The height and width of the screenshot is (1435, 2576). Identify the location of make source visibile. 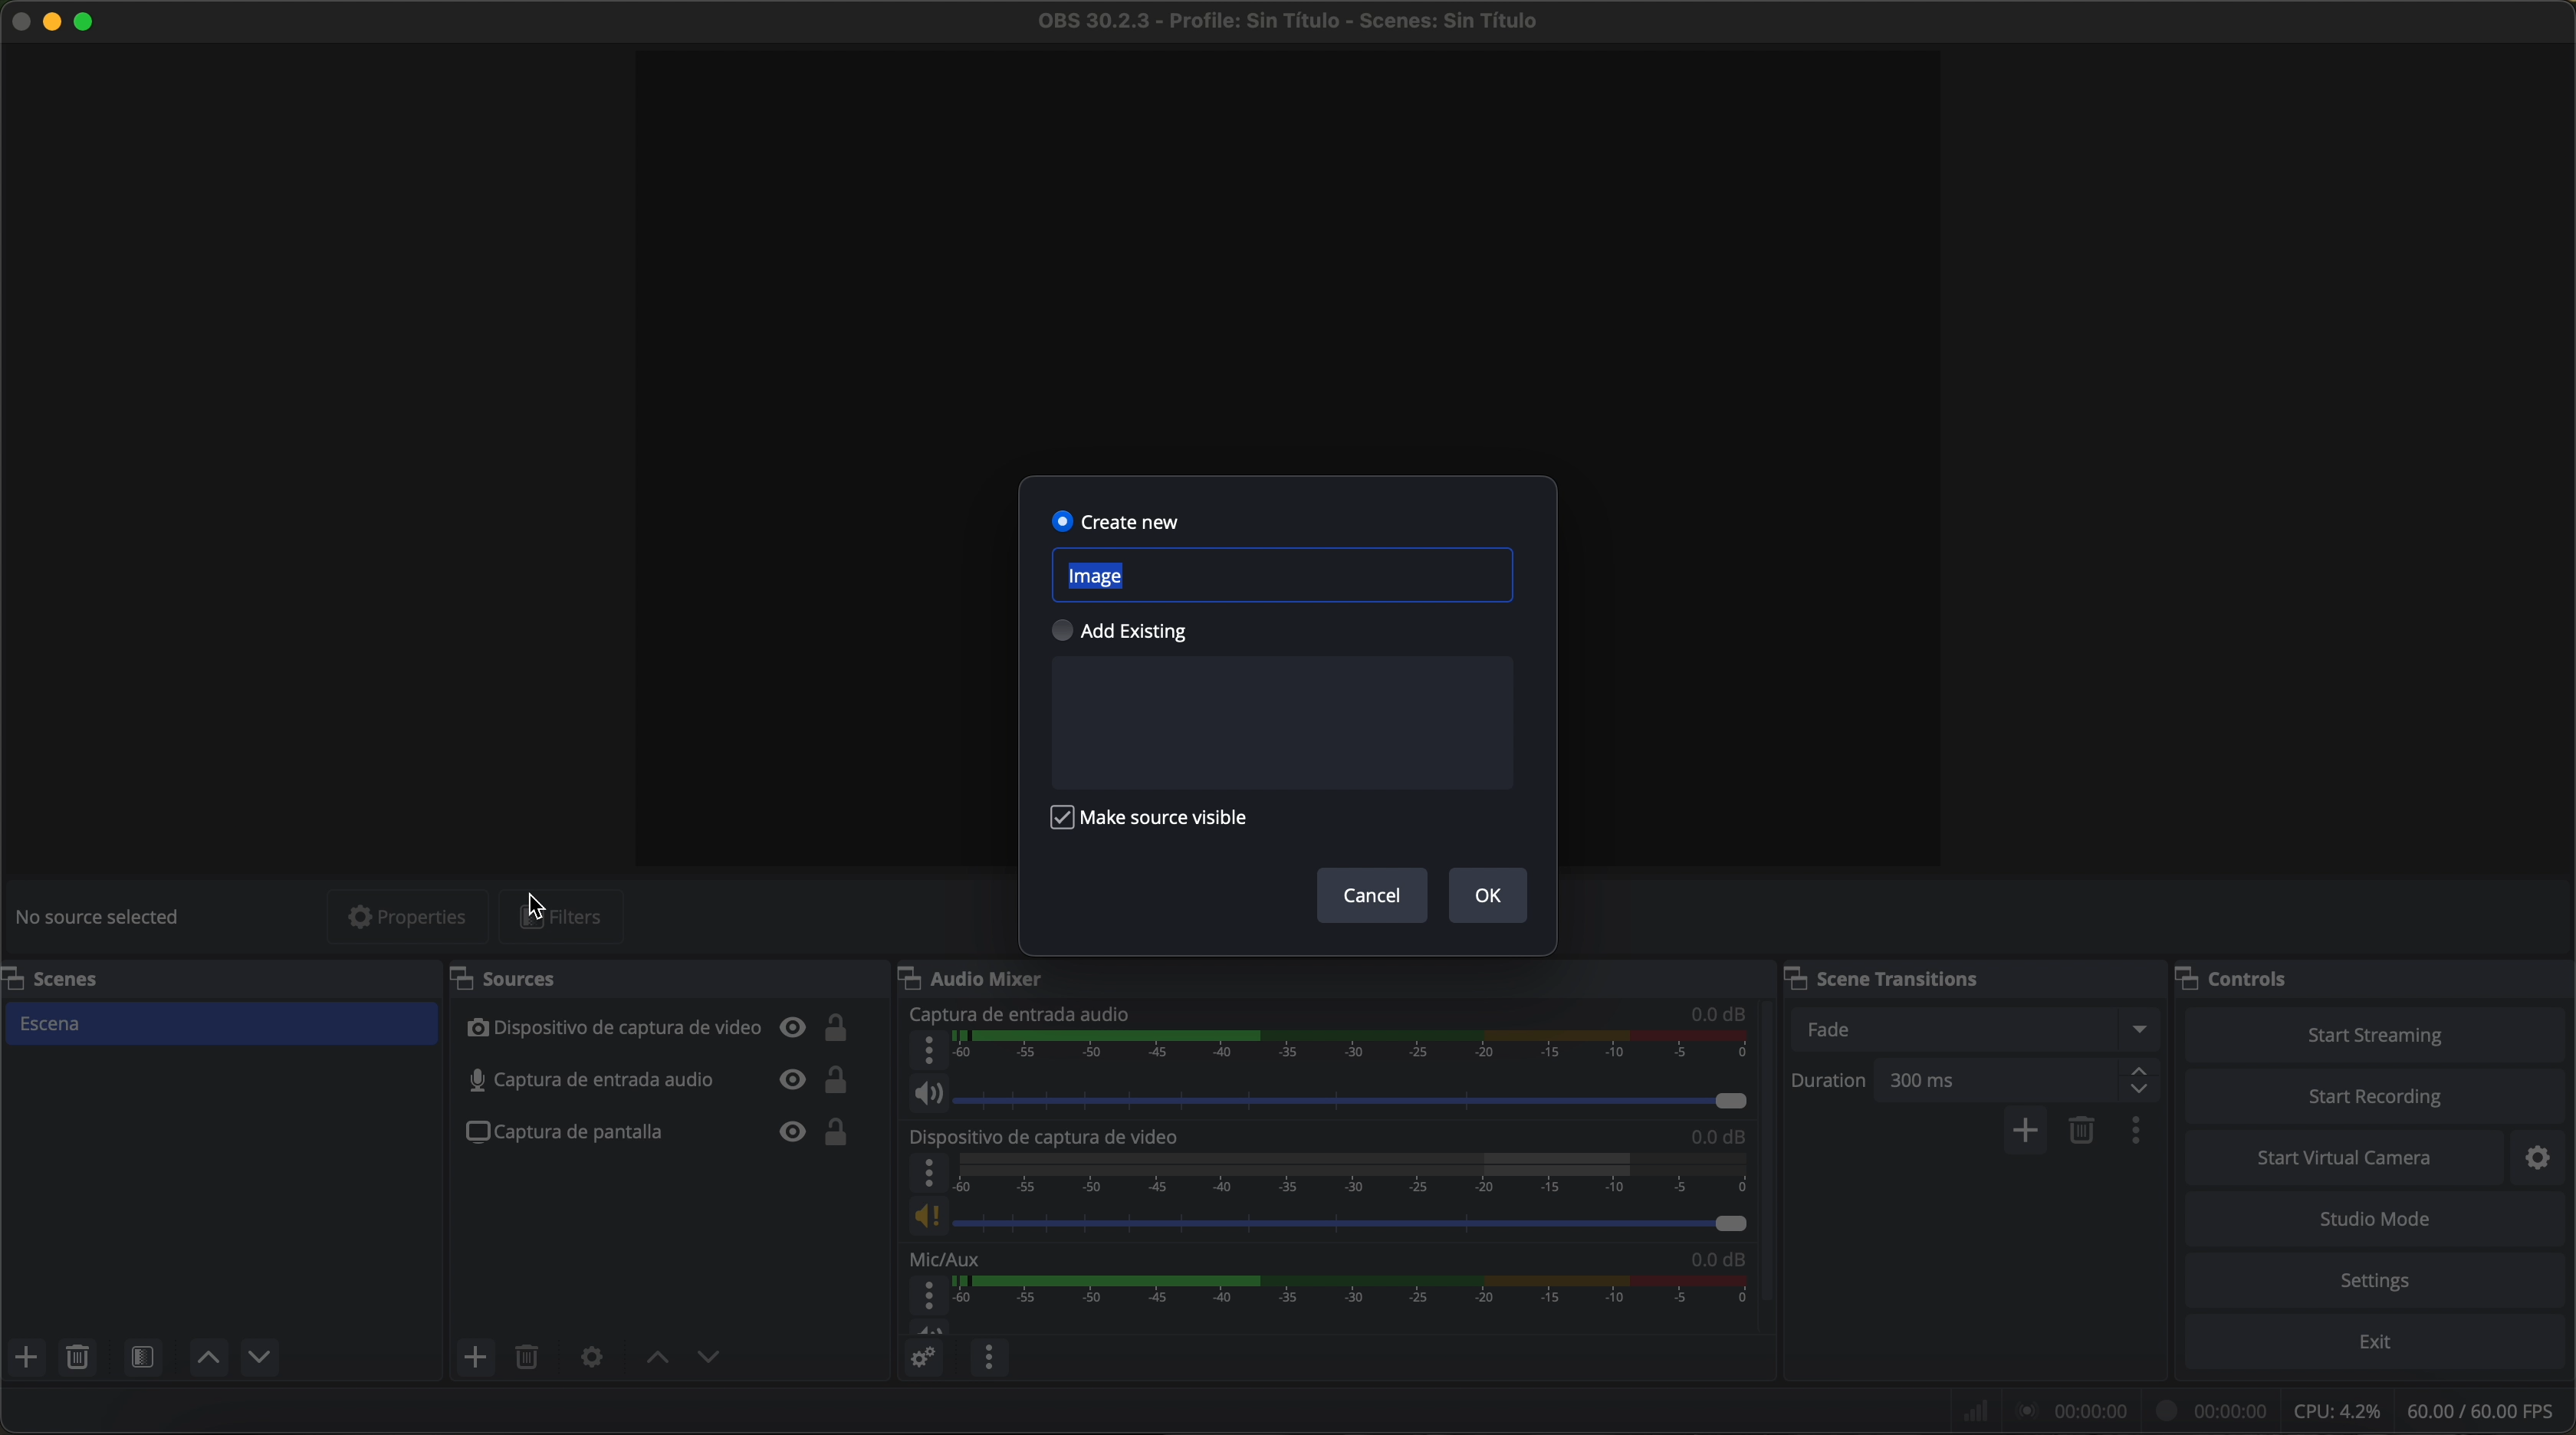
(1149, 819).